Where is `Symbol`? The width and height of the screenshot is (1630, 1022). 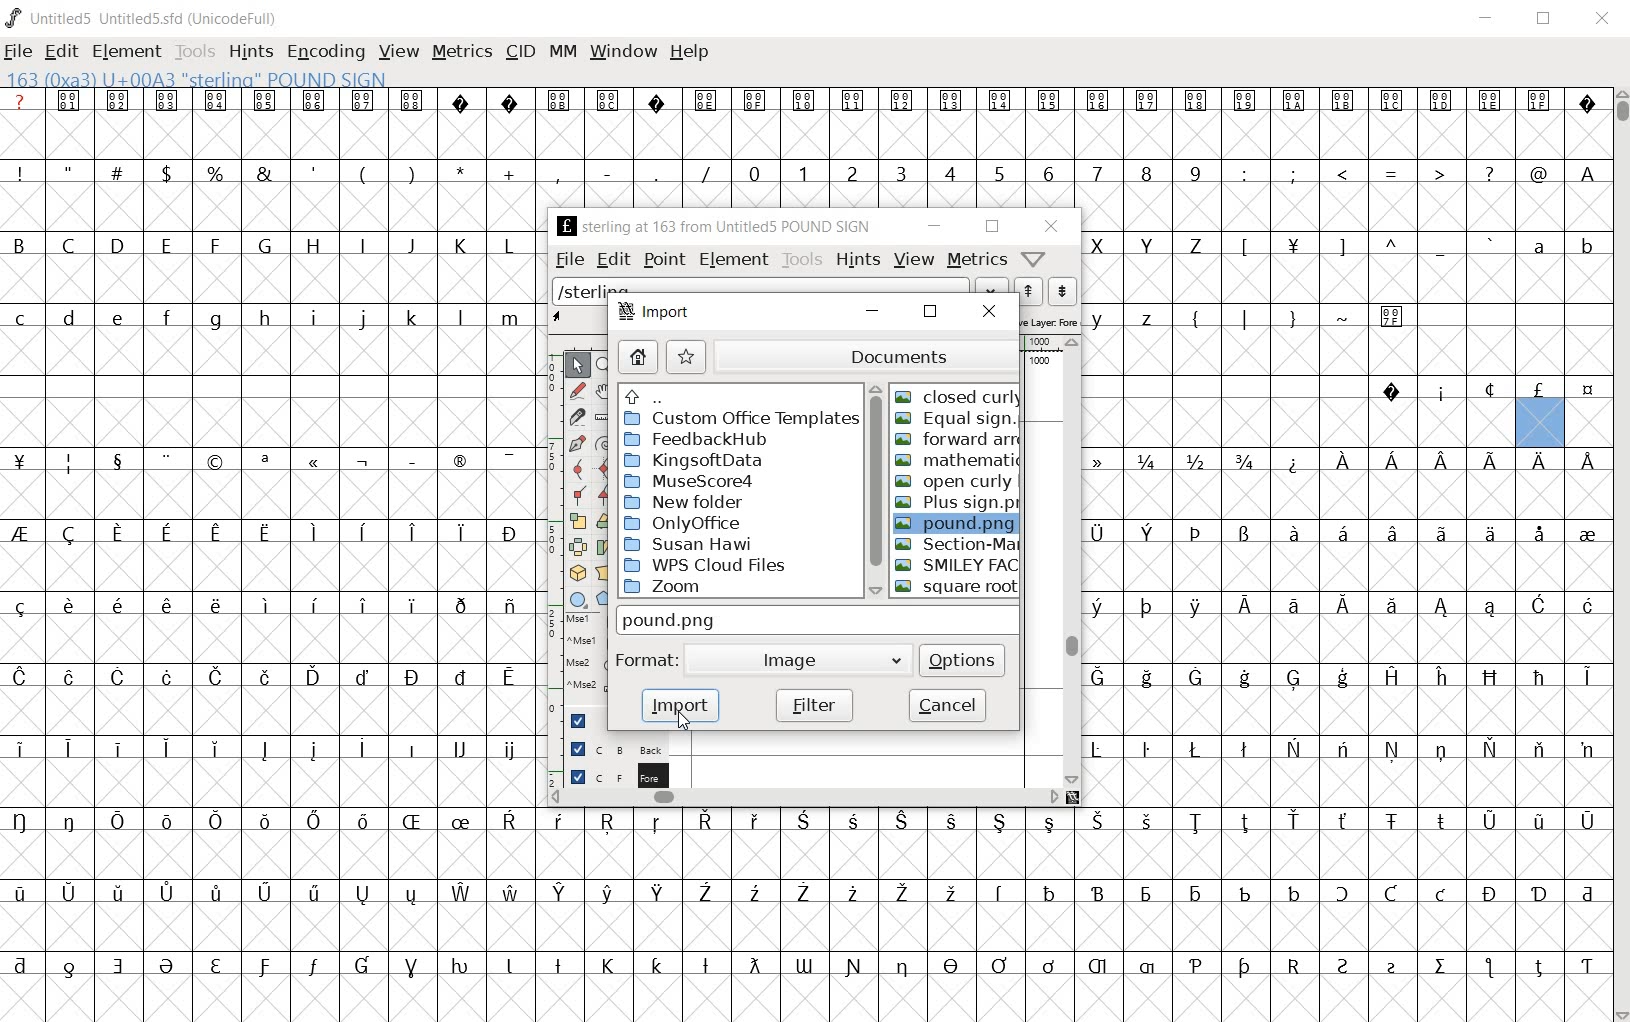
Symbol is located at coordinates (264, 967).